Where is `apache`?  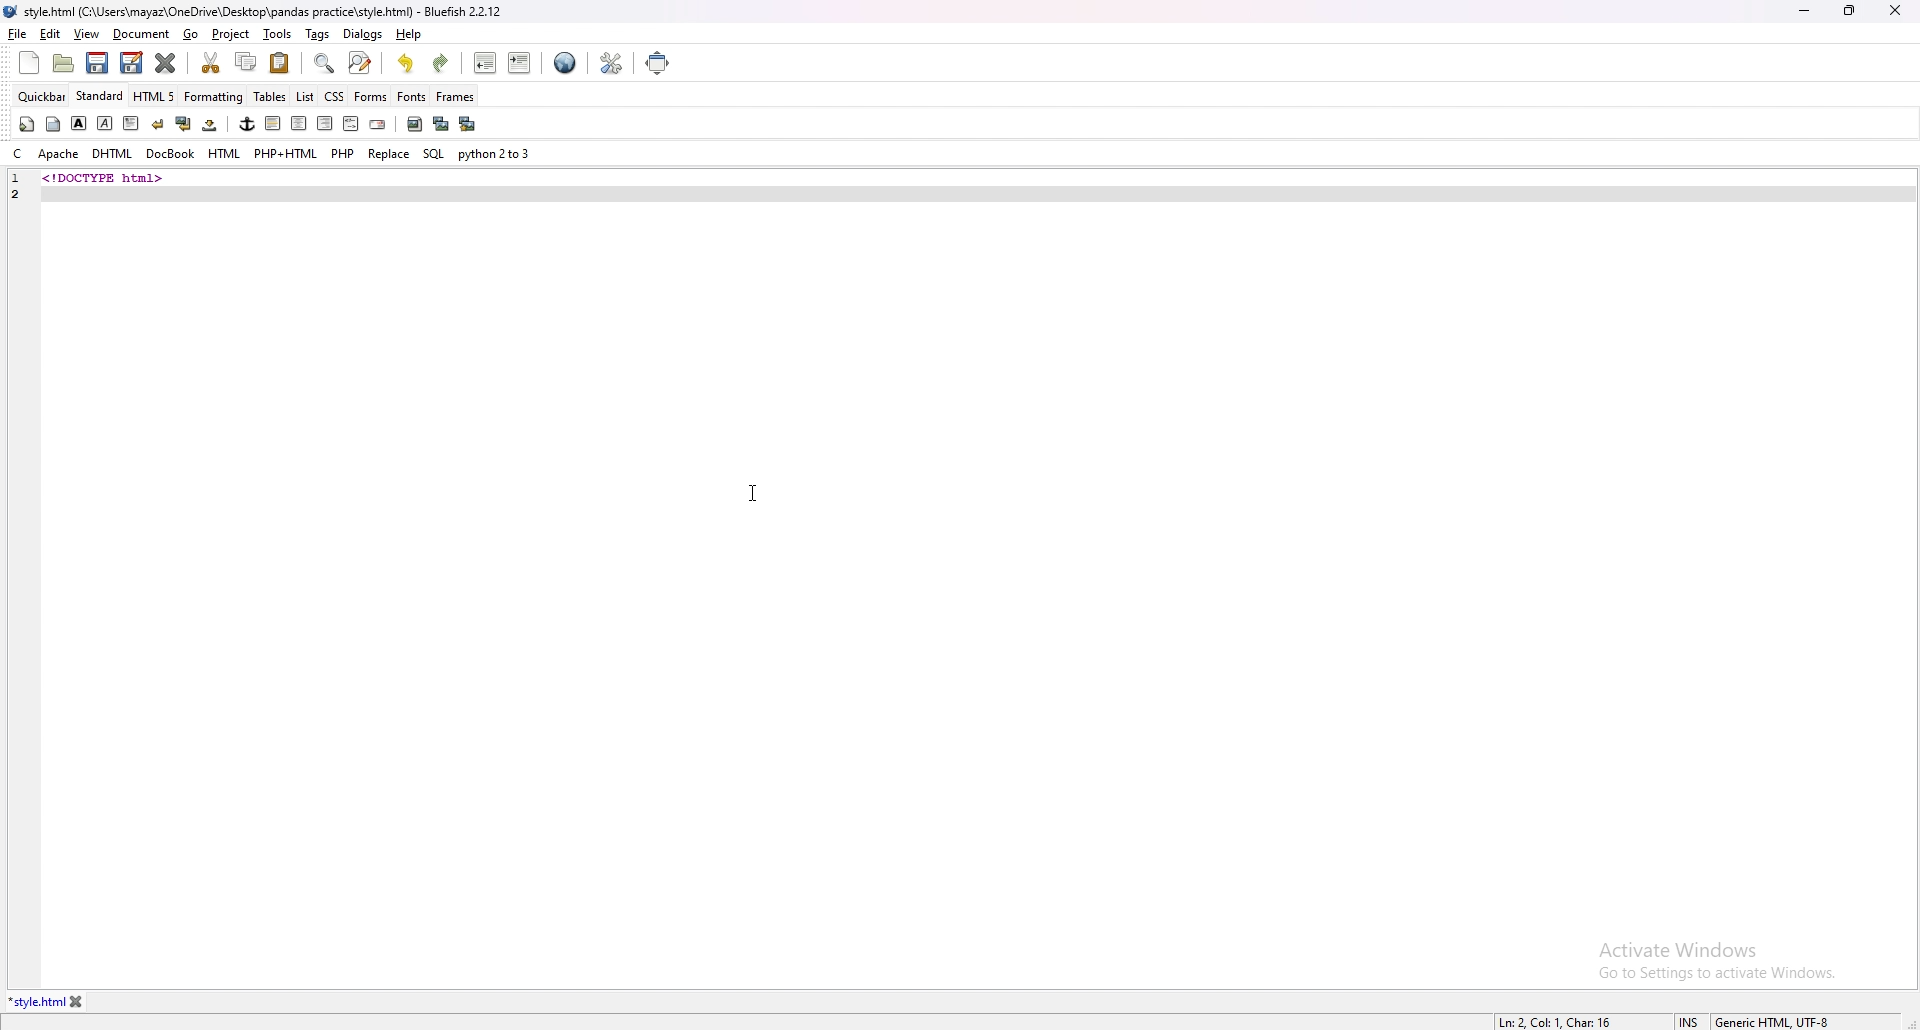
apache is located at coordinates (59, 154).